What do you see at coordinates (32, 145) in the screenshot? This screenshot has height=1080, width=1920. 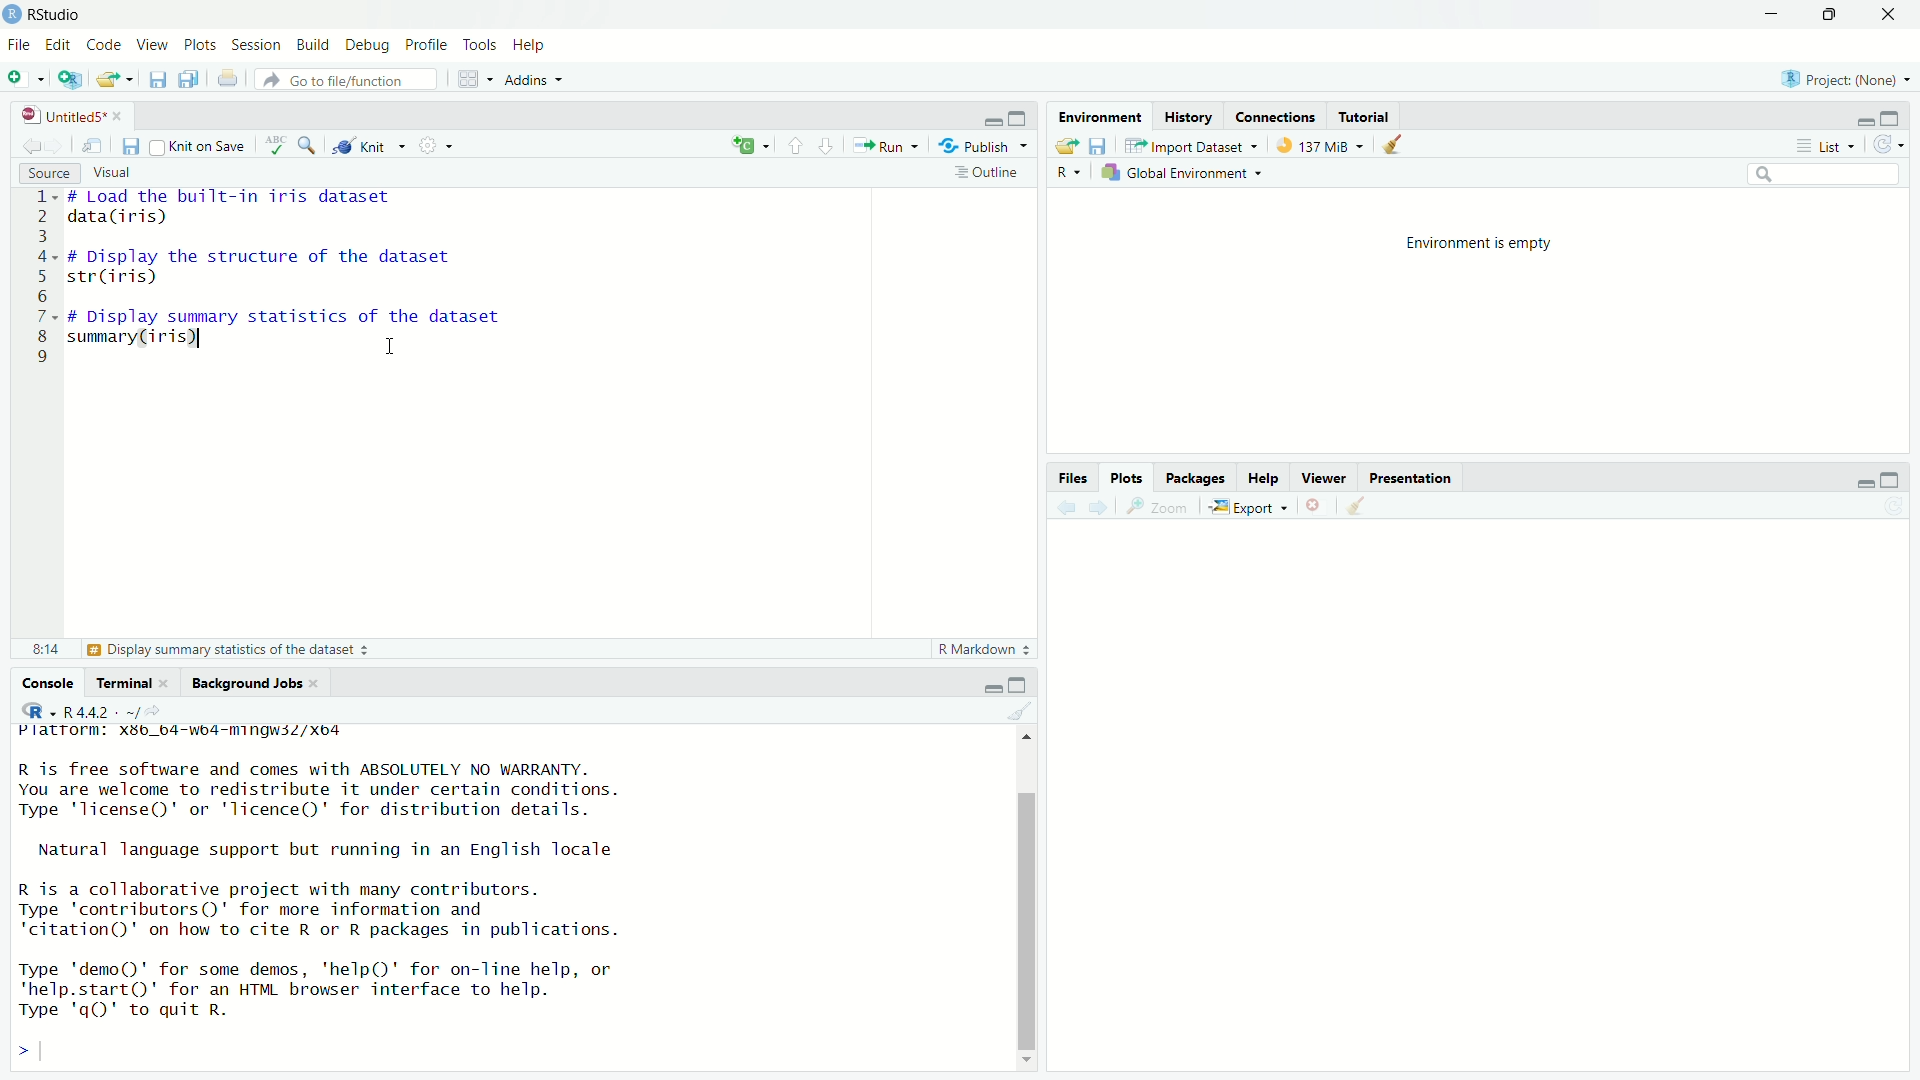 I see `Go to previous location` at bounding box center [32, 145].